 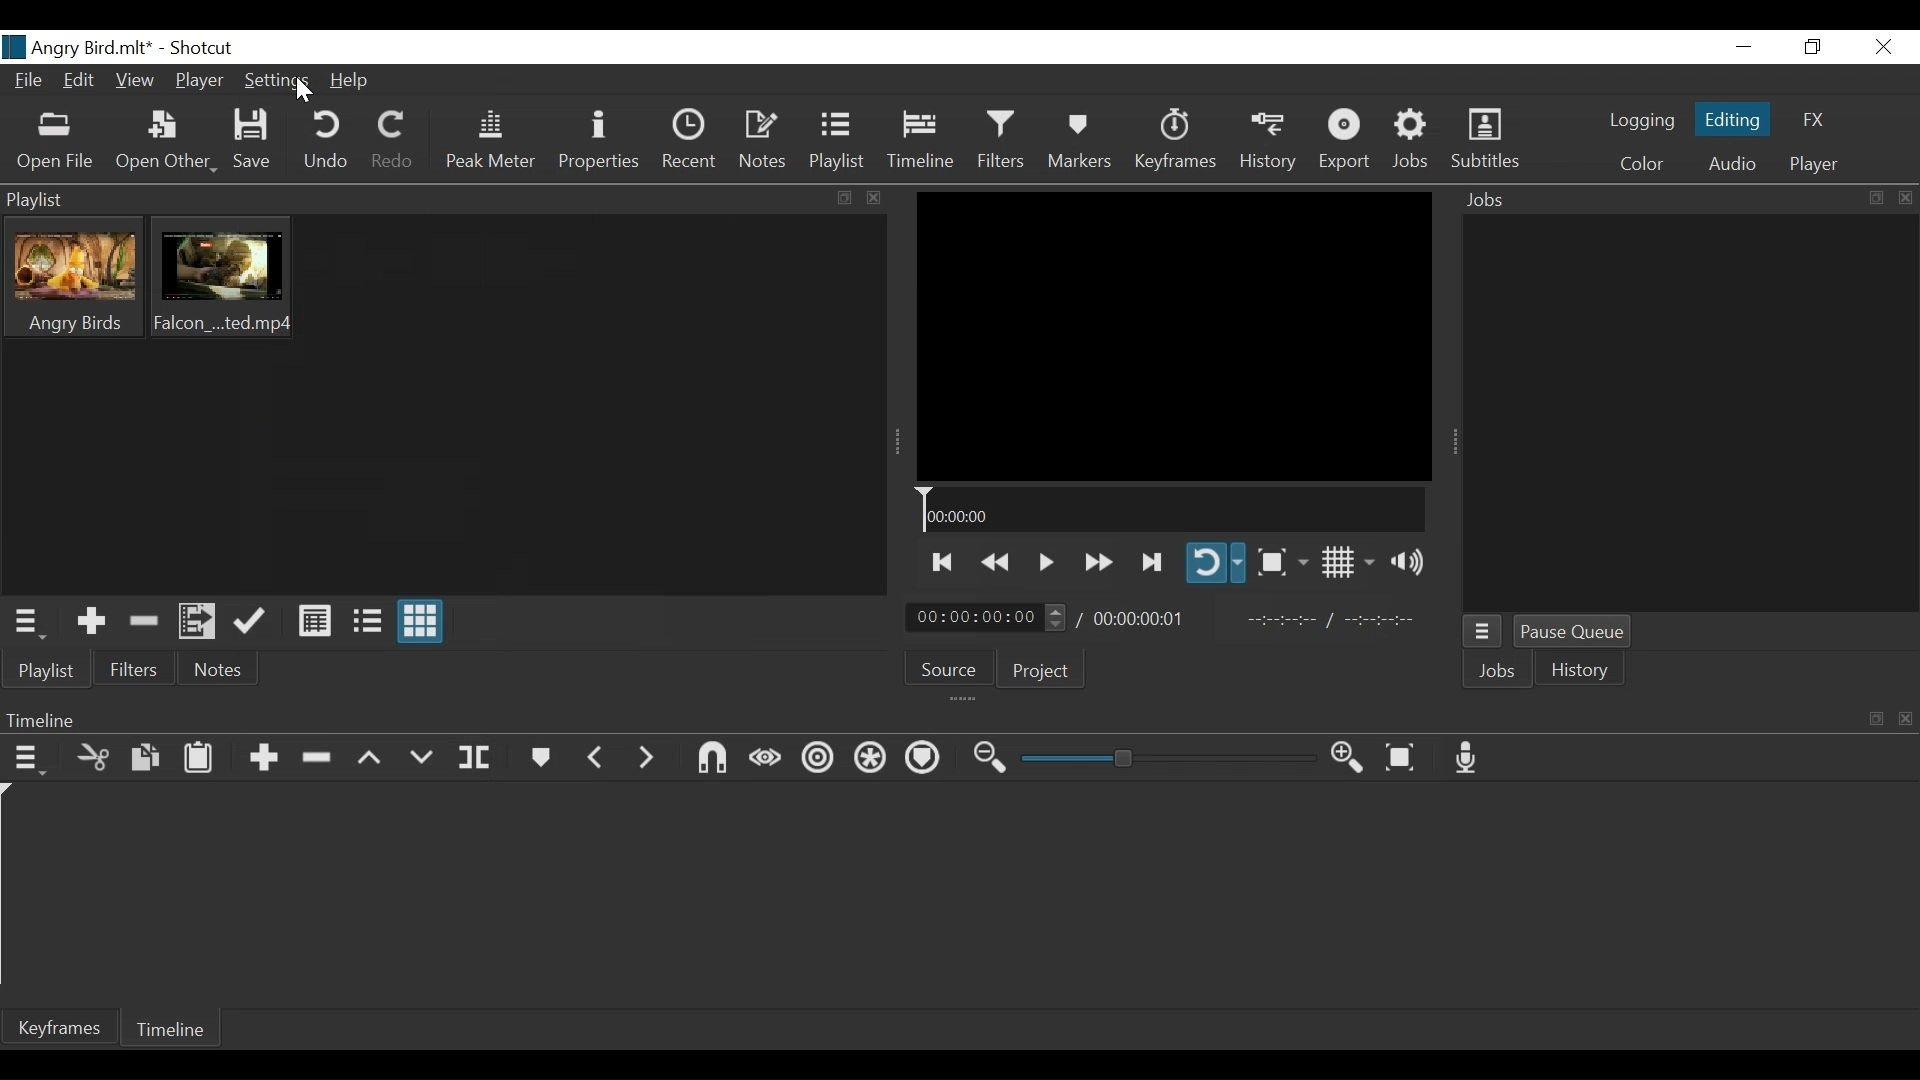 I want to click on Filters, so click(x=137, y=670).